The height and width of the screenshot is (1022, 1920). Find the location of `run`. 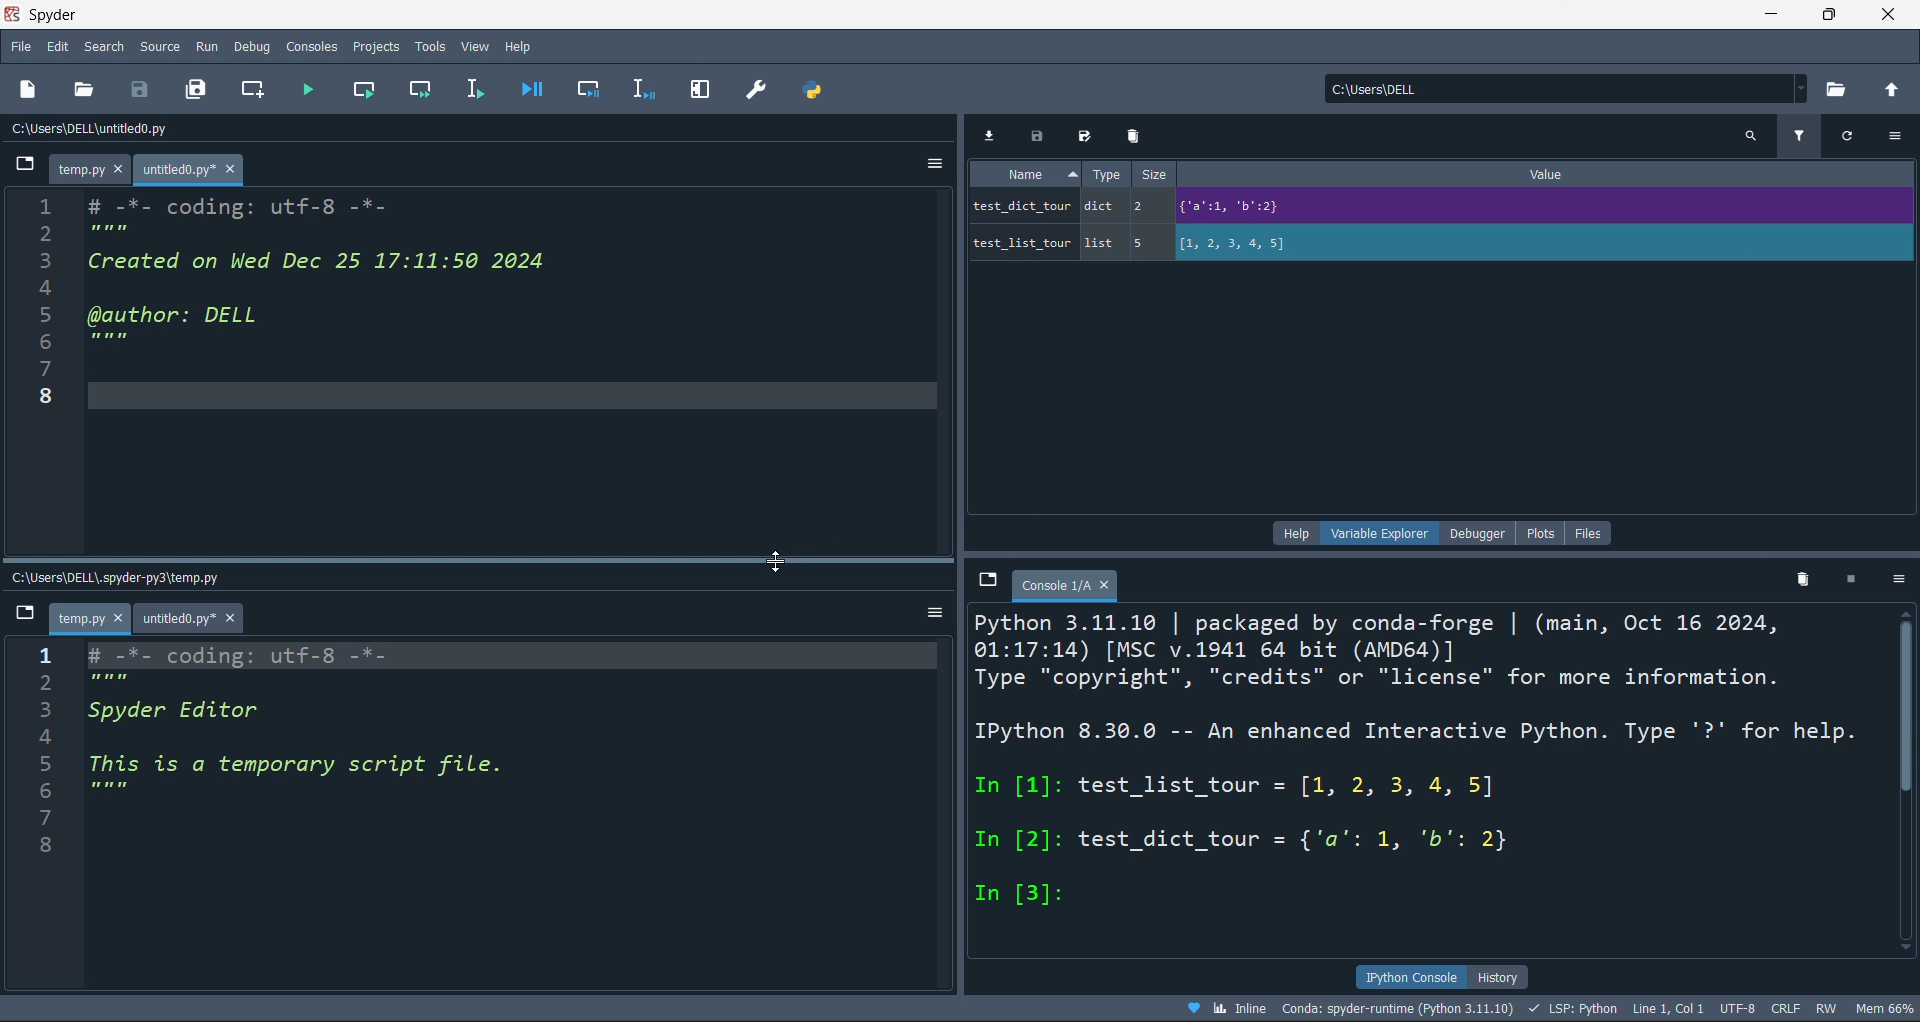

run is located at coordinates (206, 46).